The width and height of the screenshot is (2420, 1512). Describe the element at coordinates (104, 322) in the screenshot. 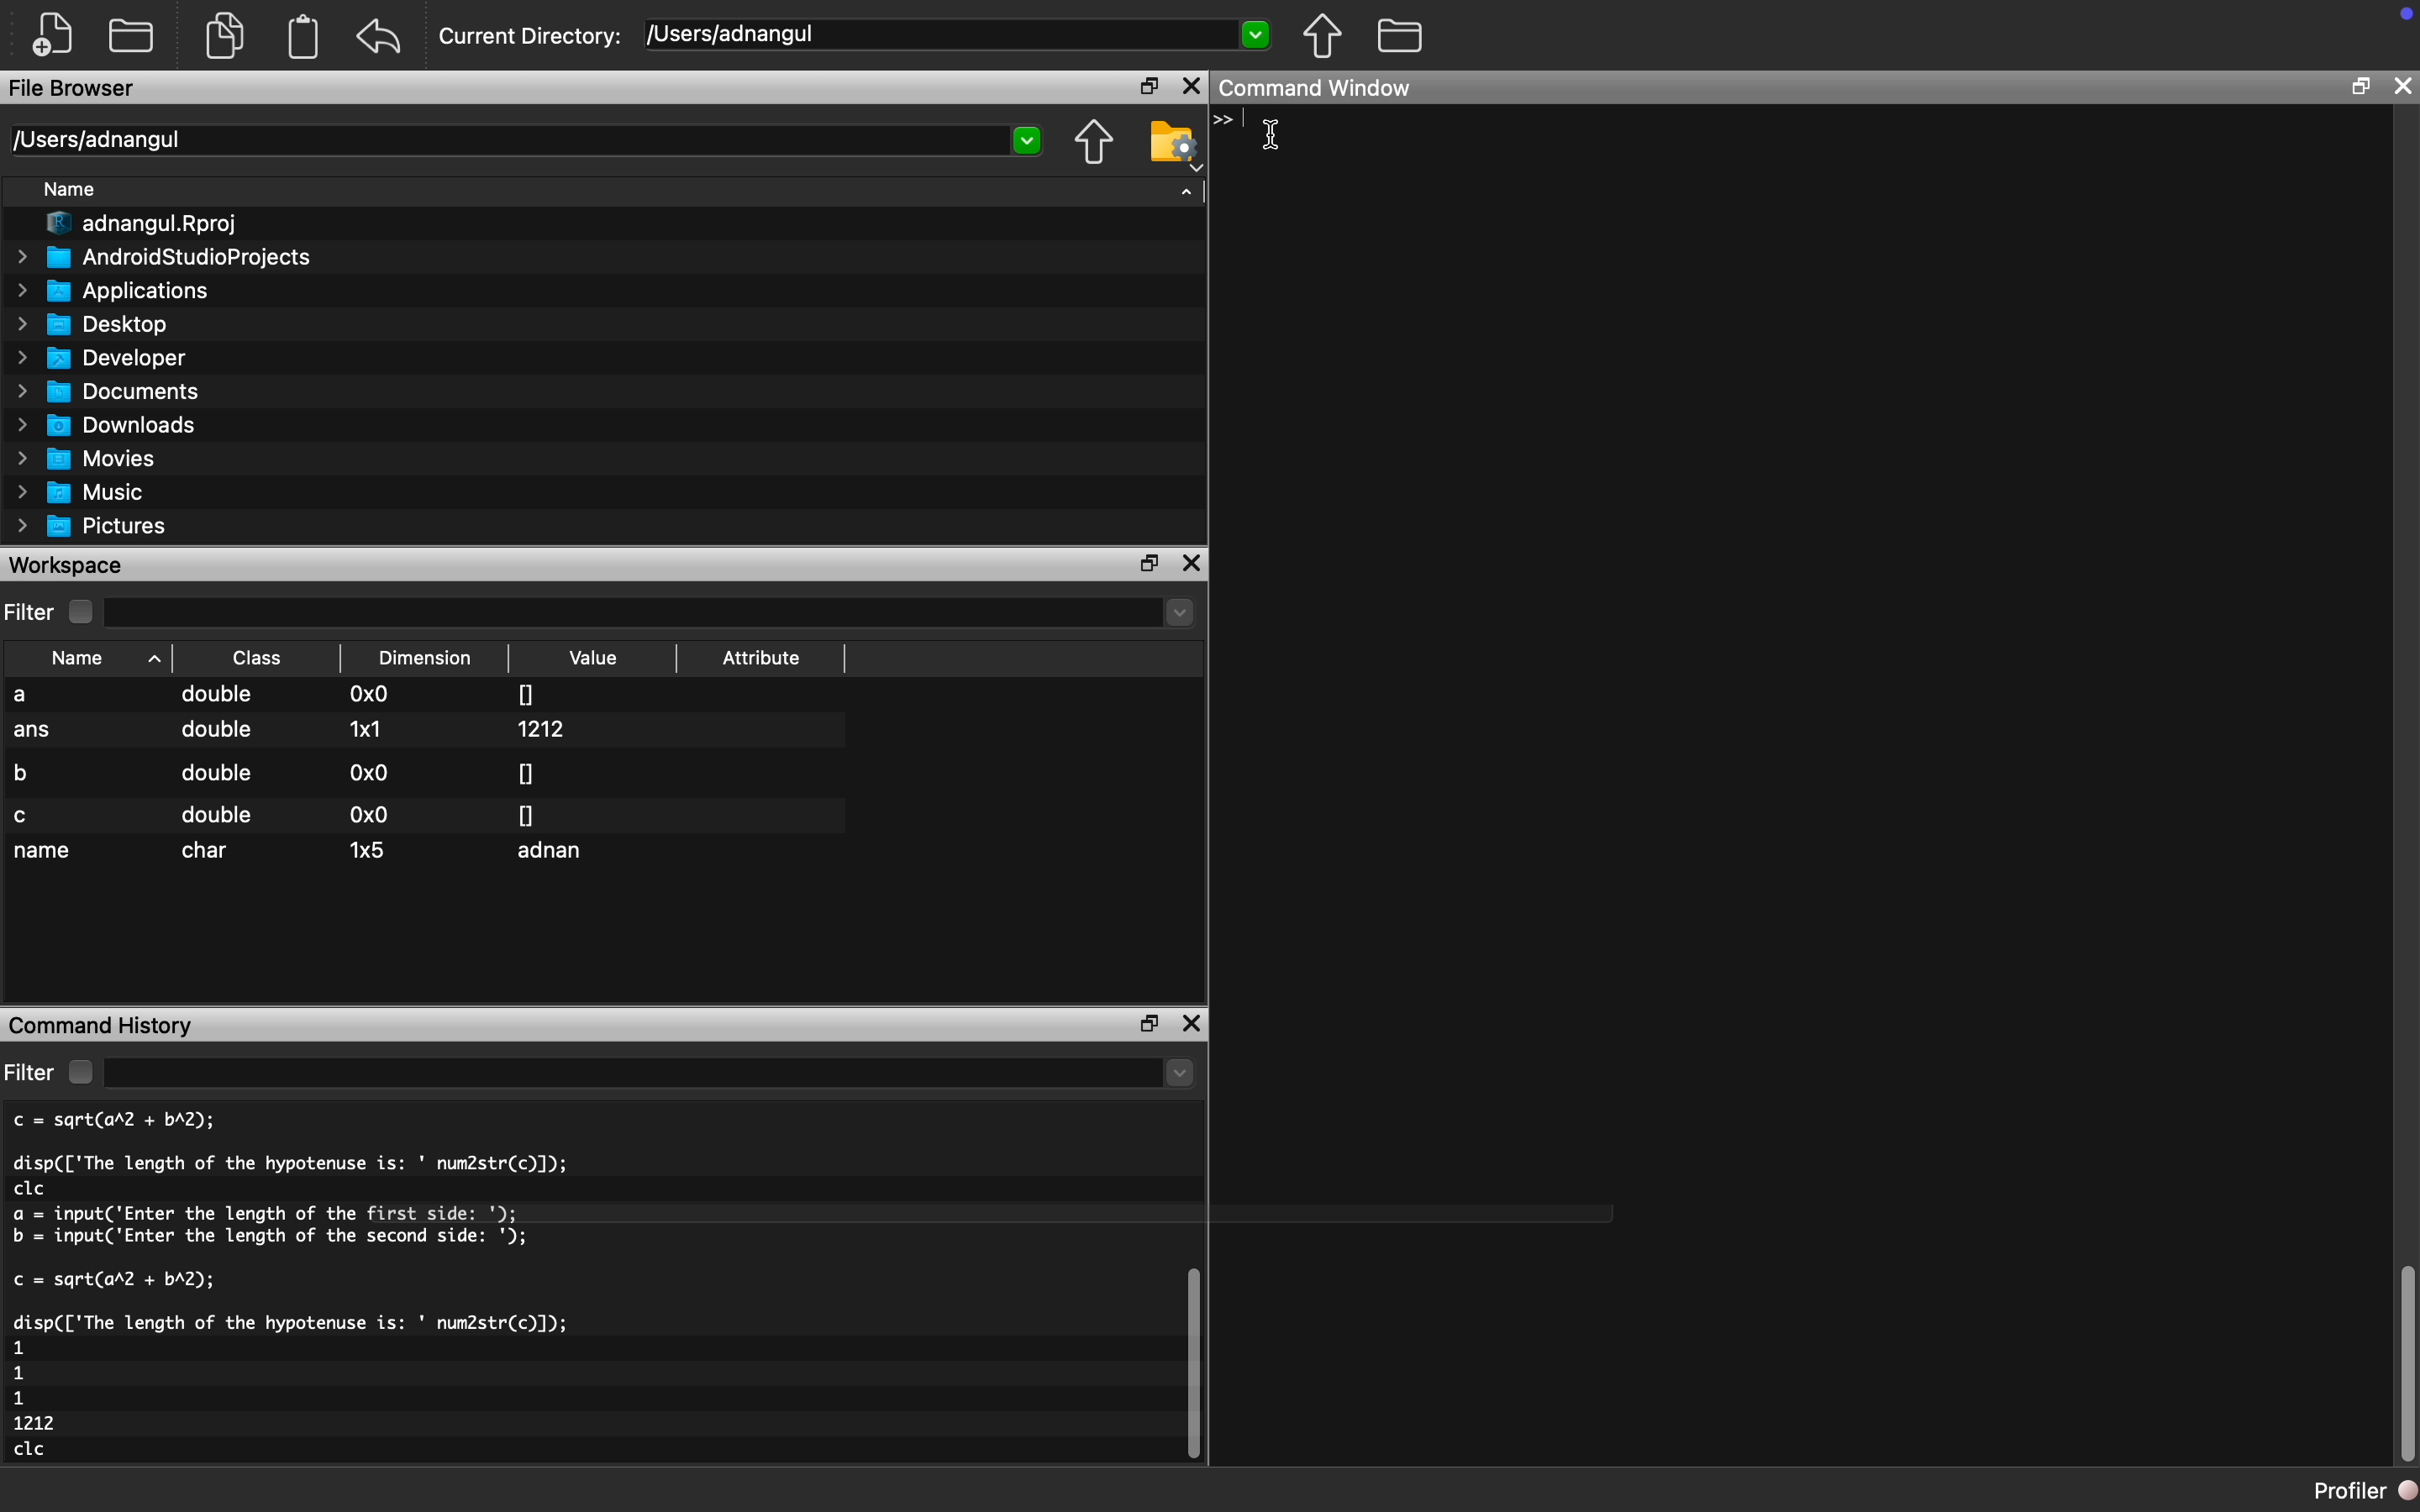

I see ` Desktop` at that location.